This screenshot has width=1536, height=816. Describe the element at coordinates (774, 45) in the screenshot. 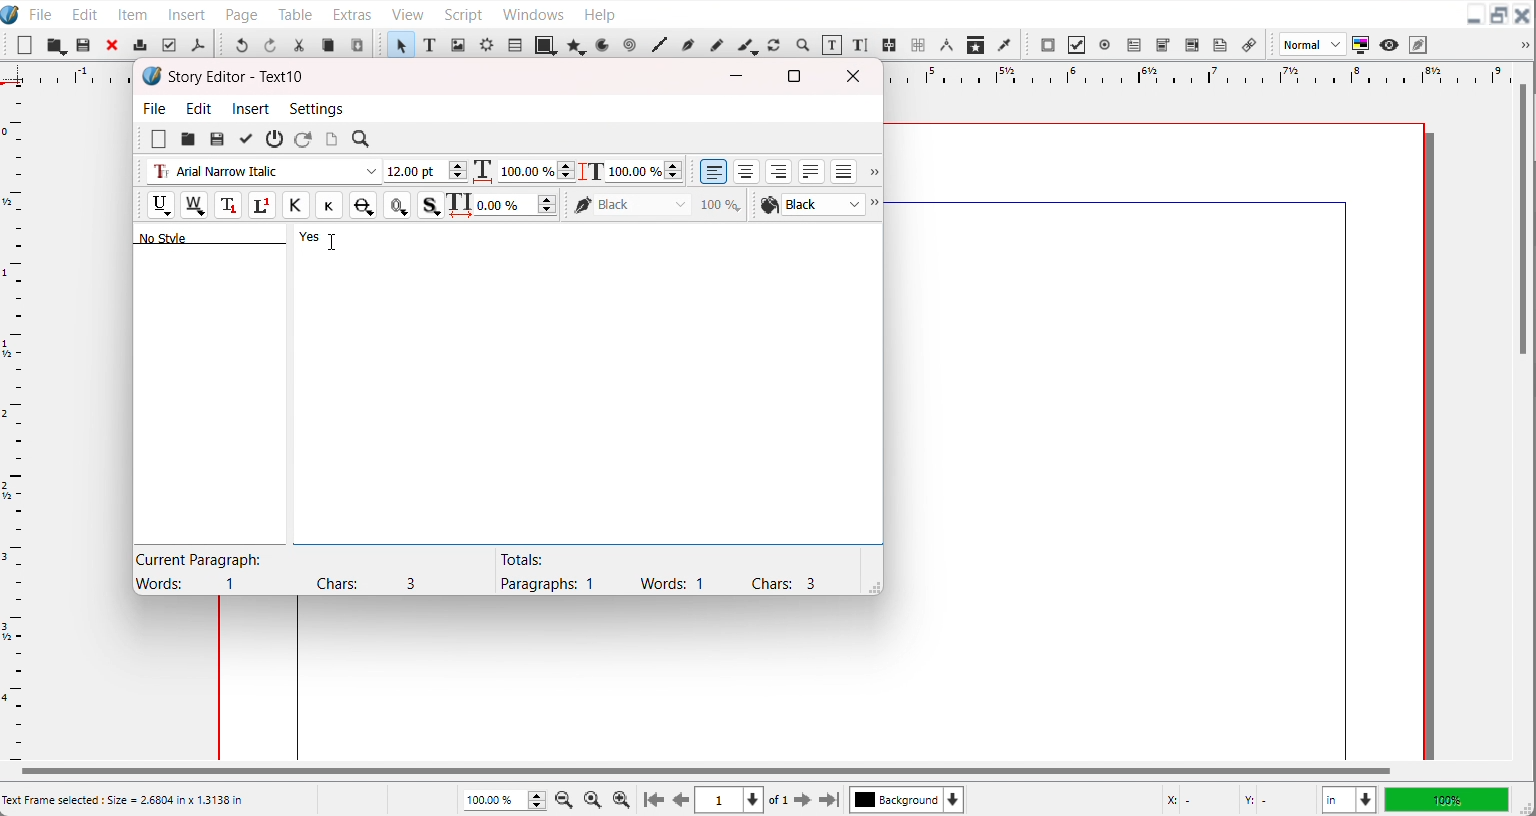

I see `Rotate item` at that location.